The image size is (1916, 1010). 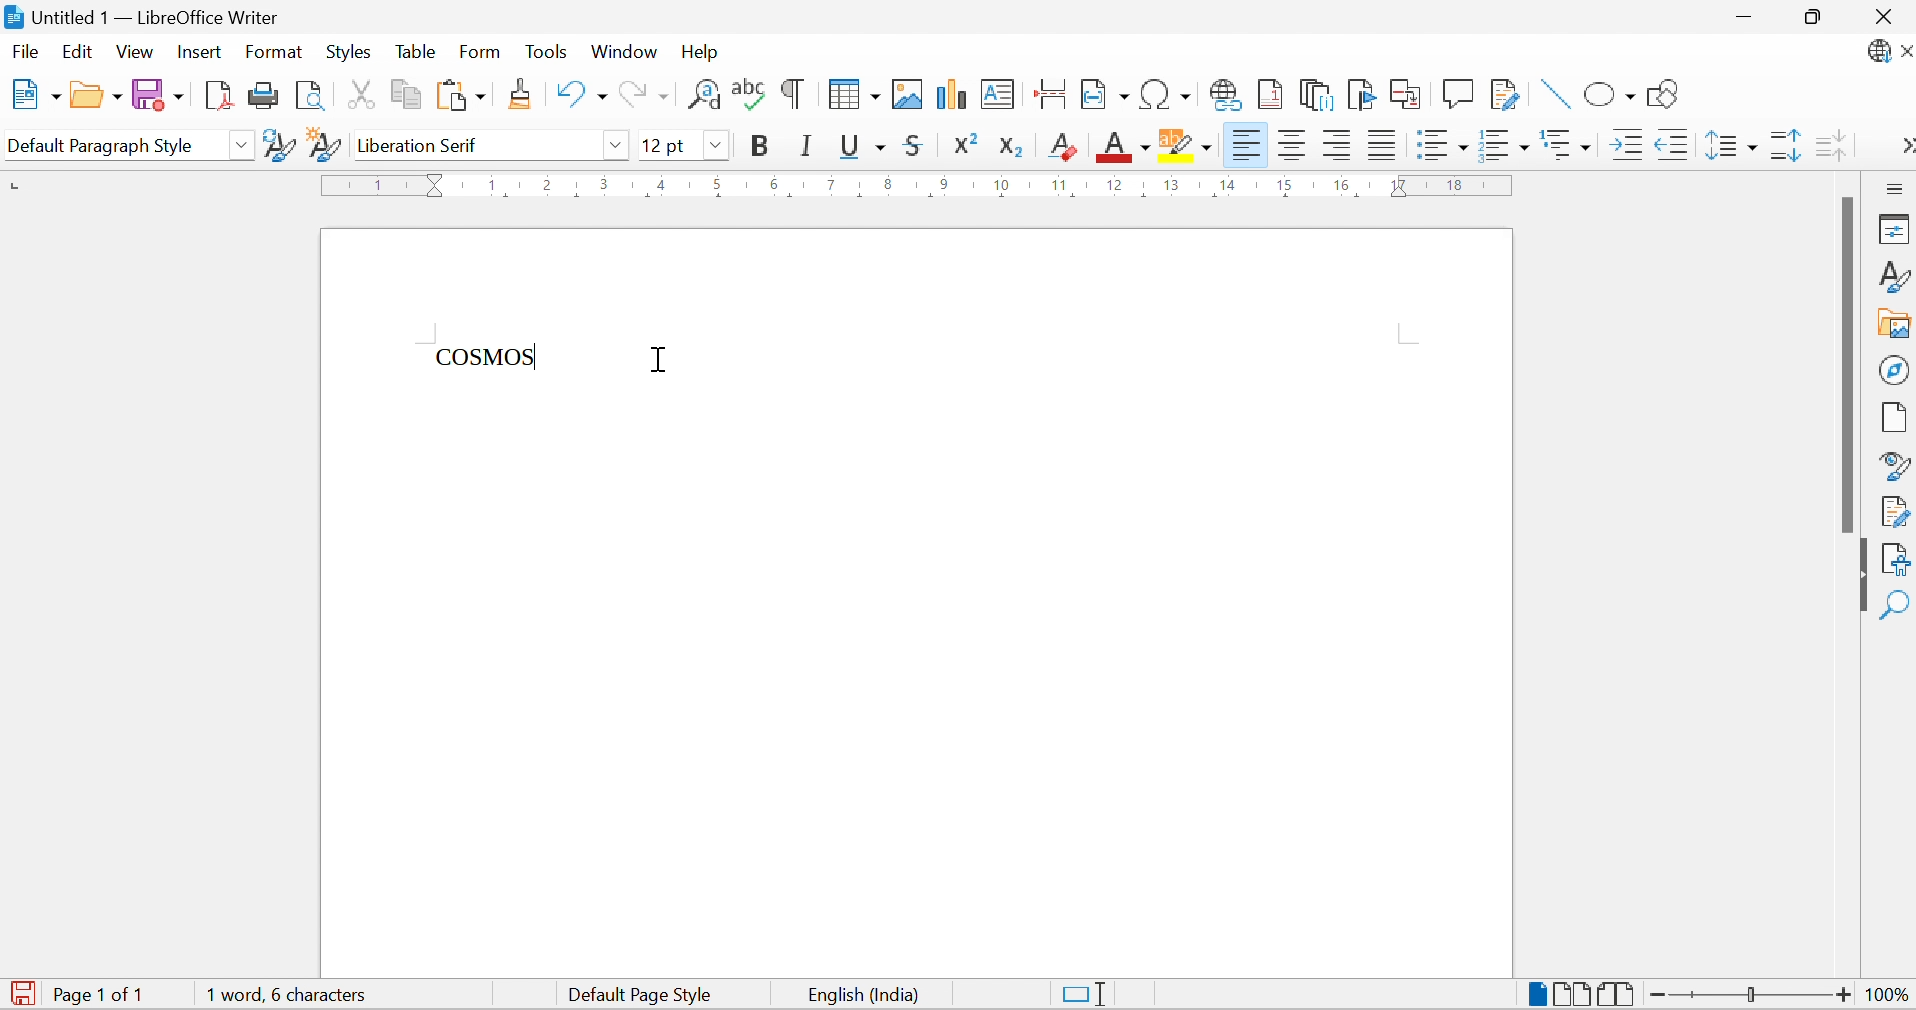 I want to click on Liberation Serif, so click(x=425, y=146).